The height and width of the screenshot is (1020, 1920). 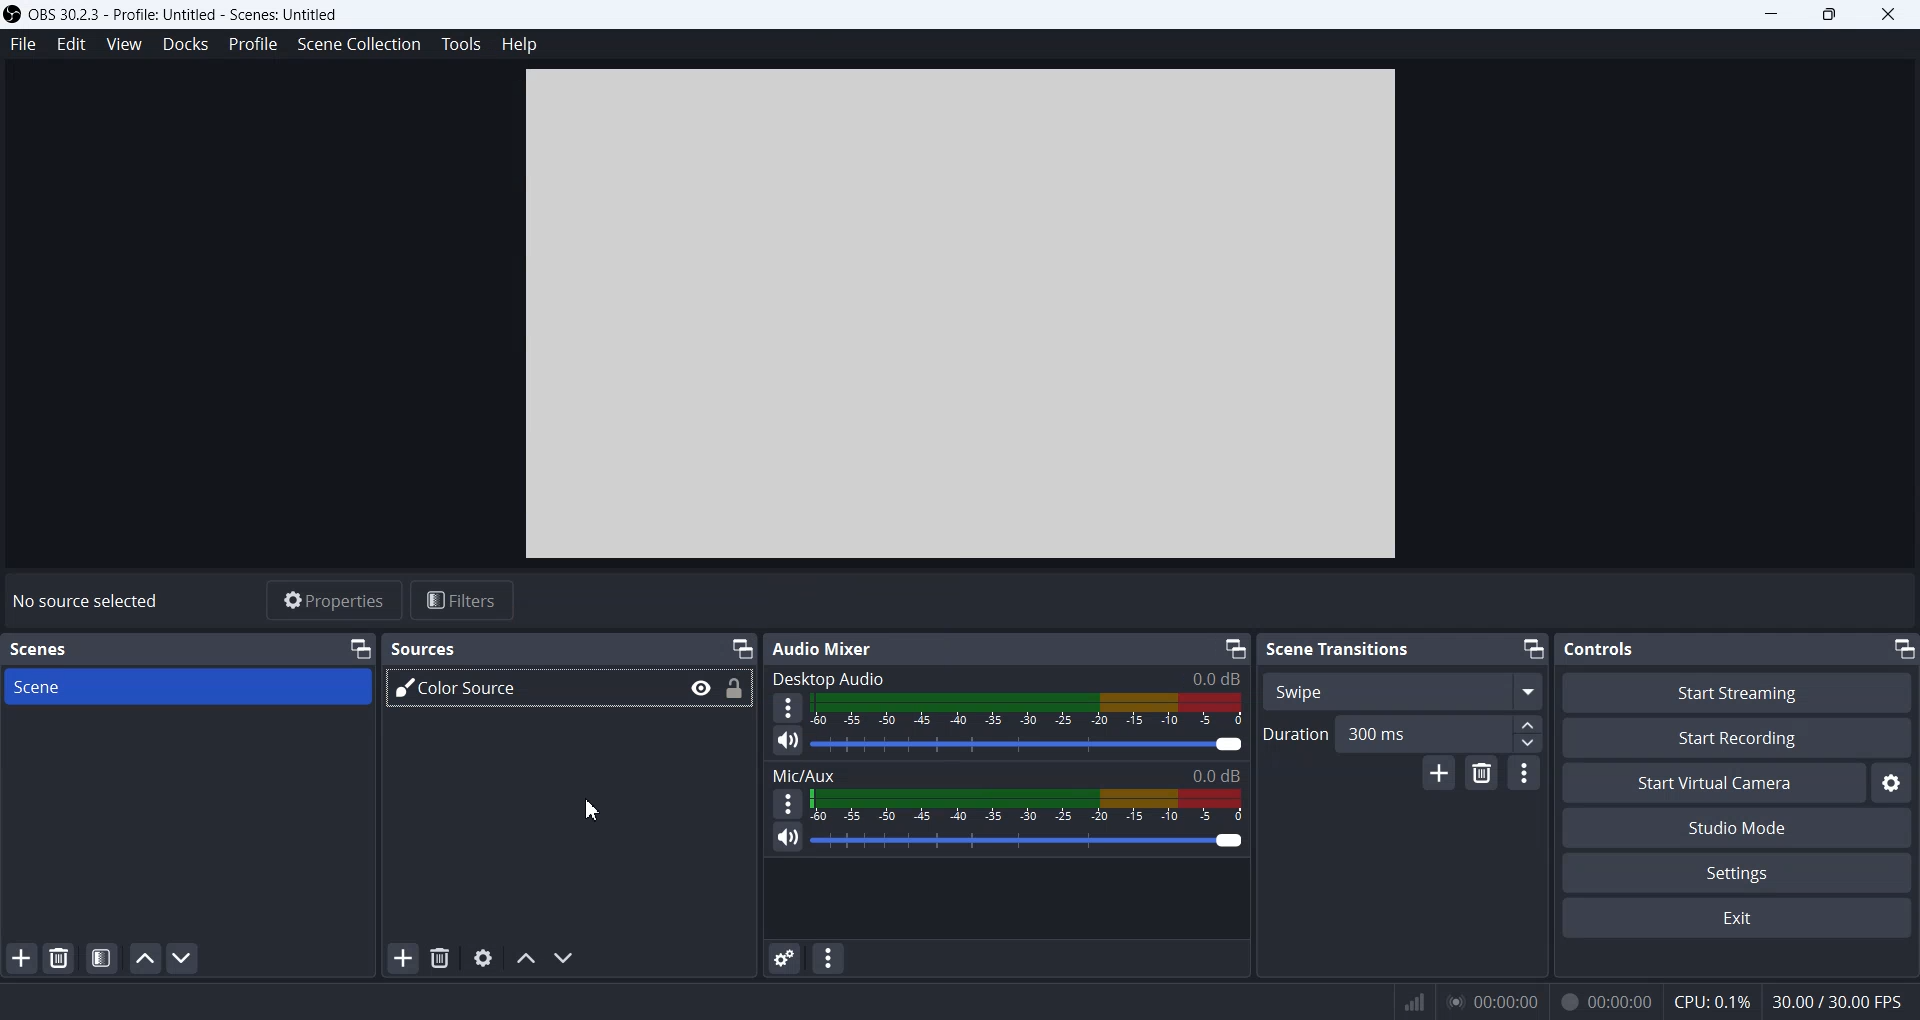 I want to click on No source selected, so click(x=85, y=599).